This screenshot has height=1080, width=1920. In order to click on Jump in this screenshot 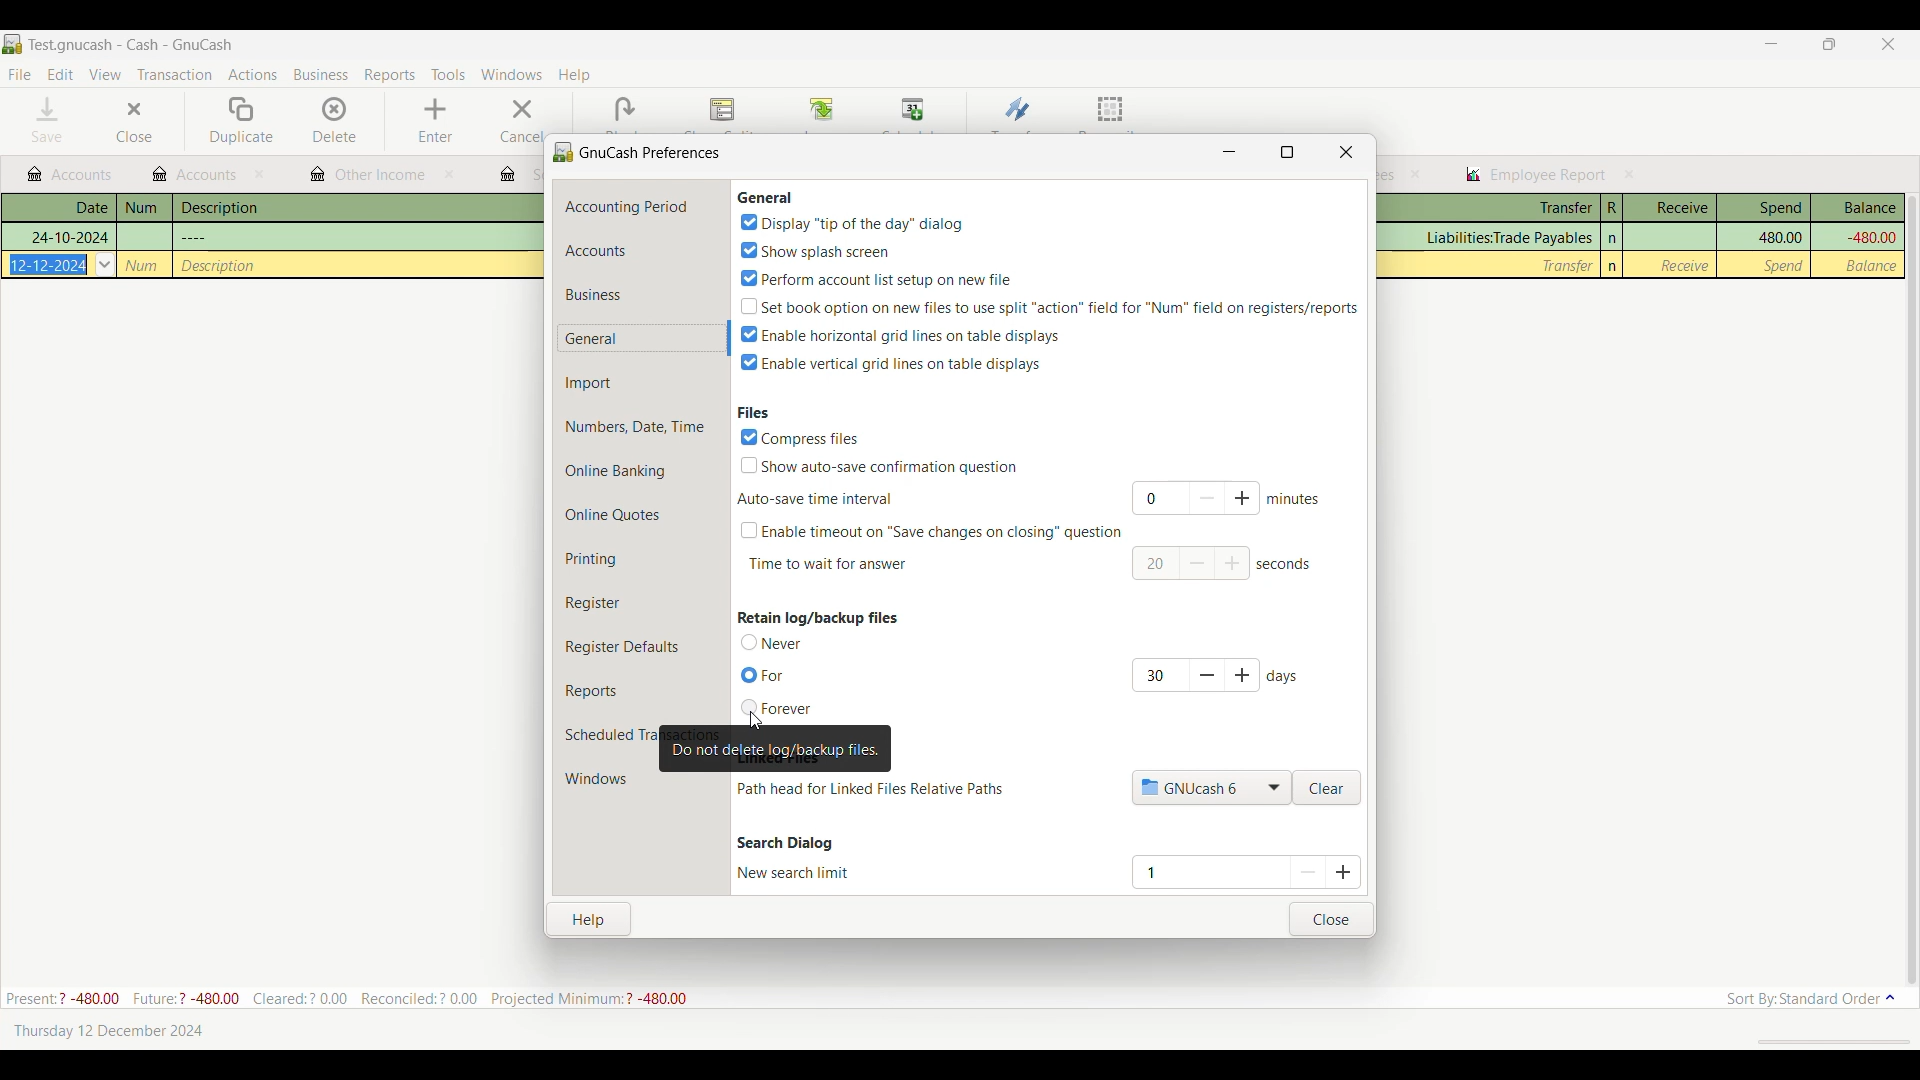, I will do `click(821, 111)`.